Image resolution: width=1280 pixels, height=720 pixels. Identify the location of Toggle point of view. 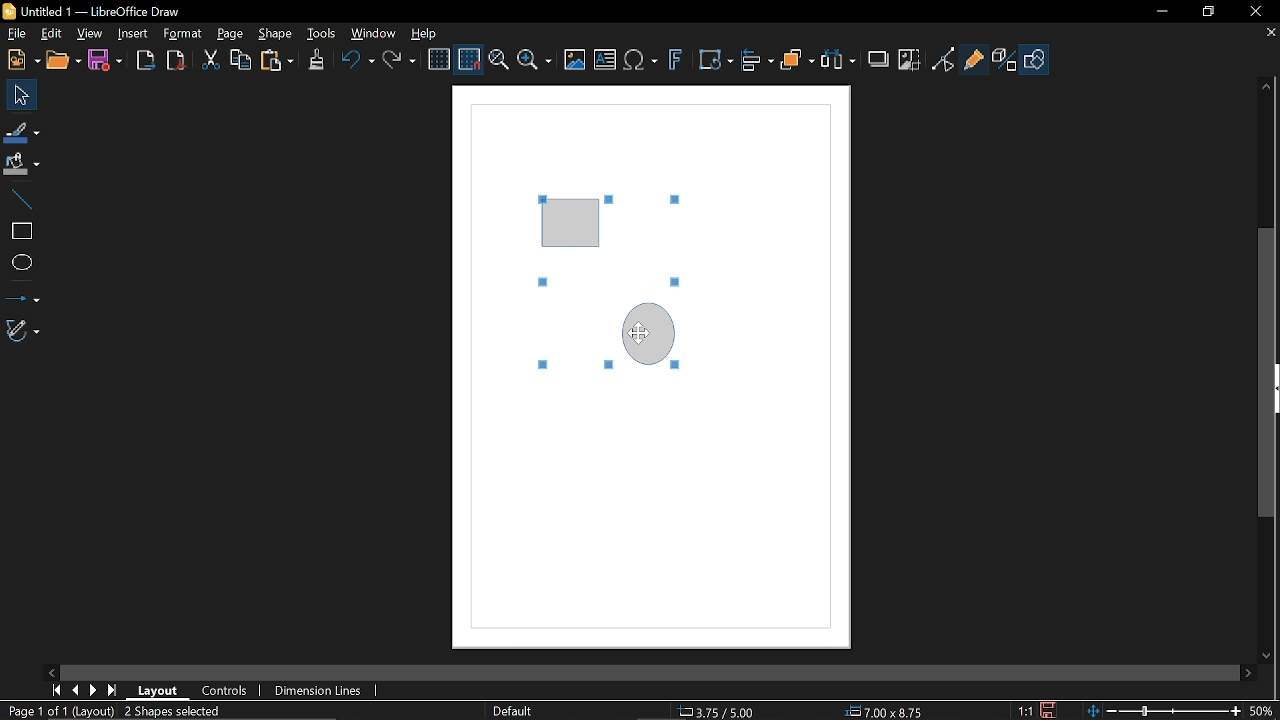
(943, 61).